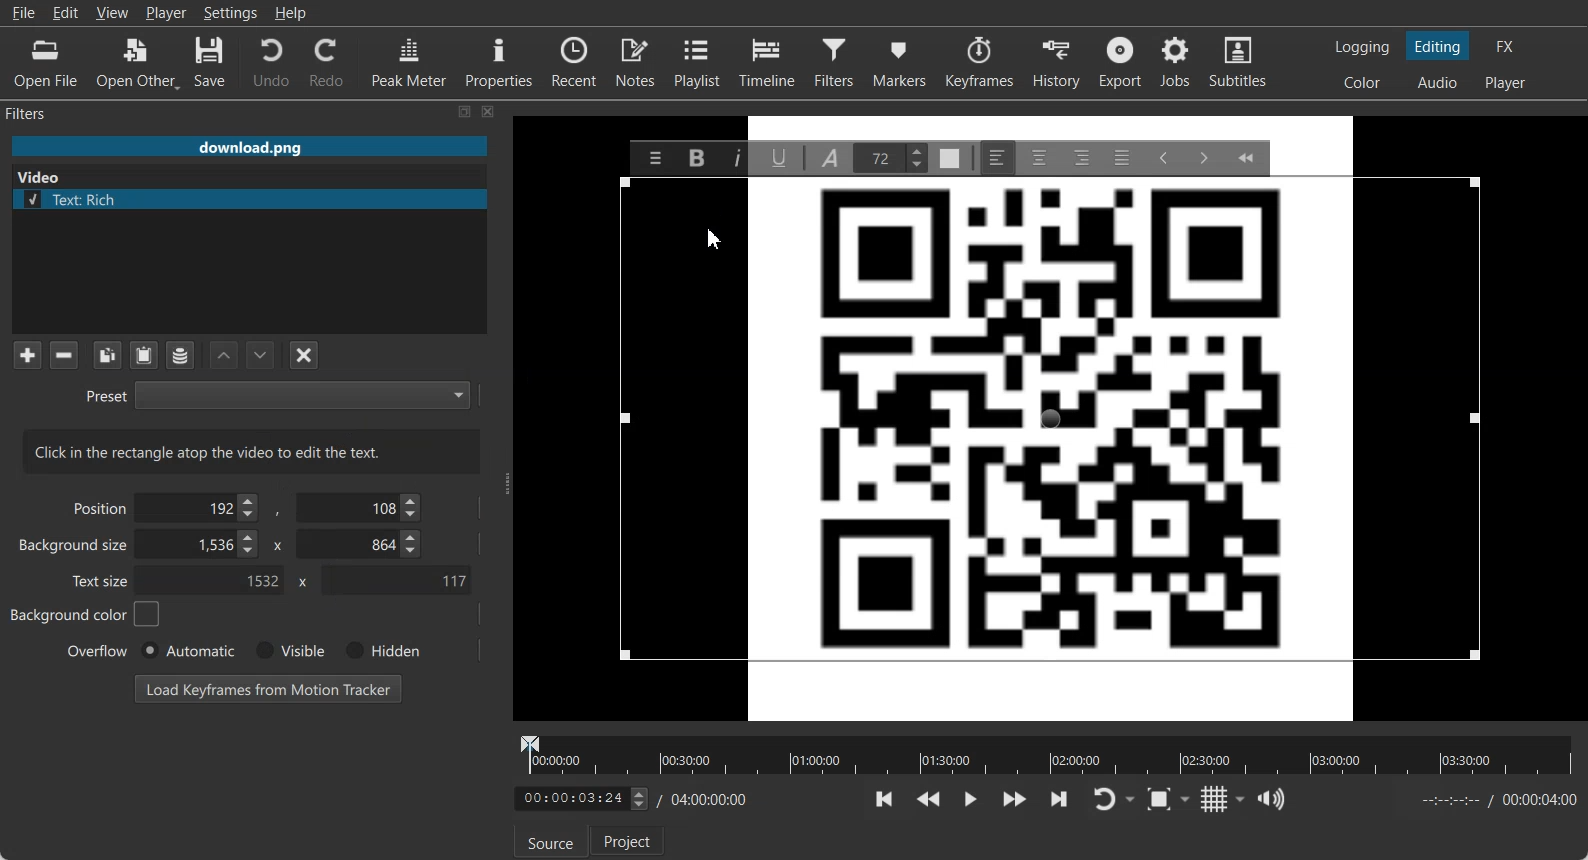 This screenshot has width=1588, height=860. I want to click on Toggle player lopping, so click(1101, 800).